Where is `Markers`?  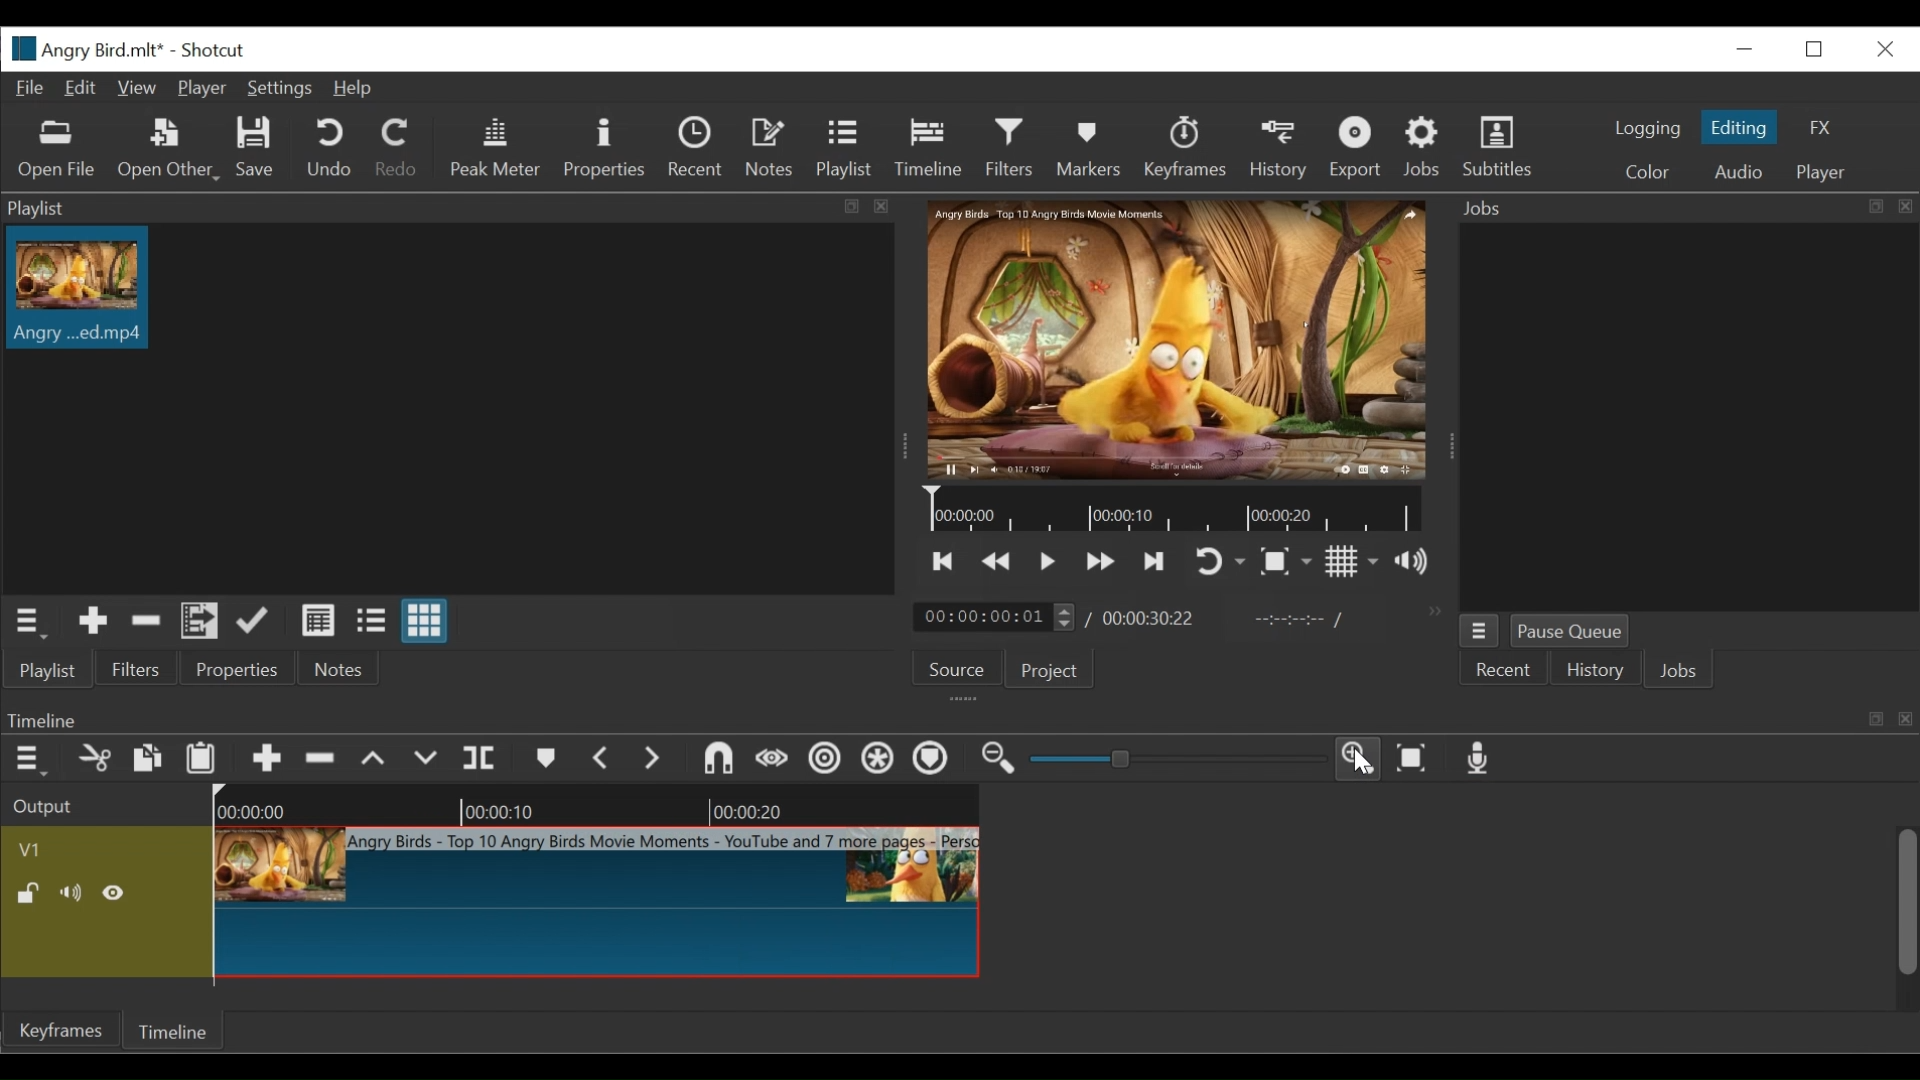
Markers is located at coordinates (932, 758).